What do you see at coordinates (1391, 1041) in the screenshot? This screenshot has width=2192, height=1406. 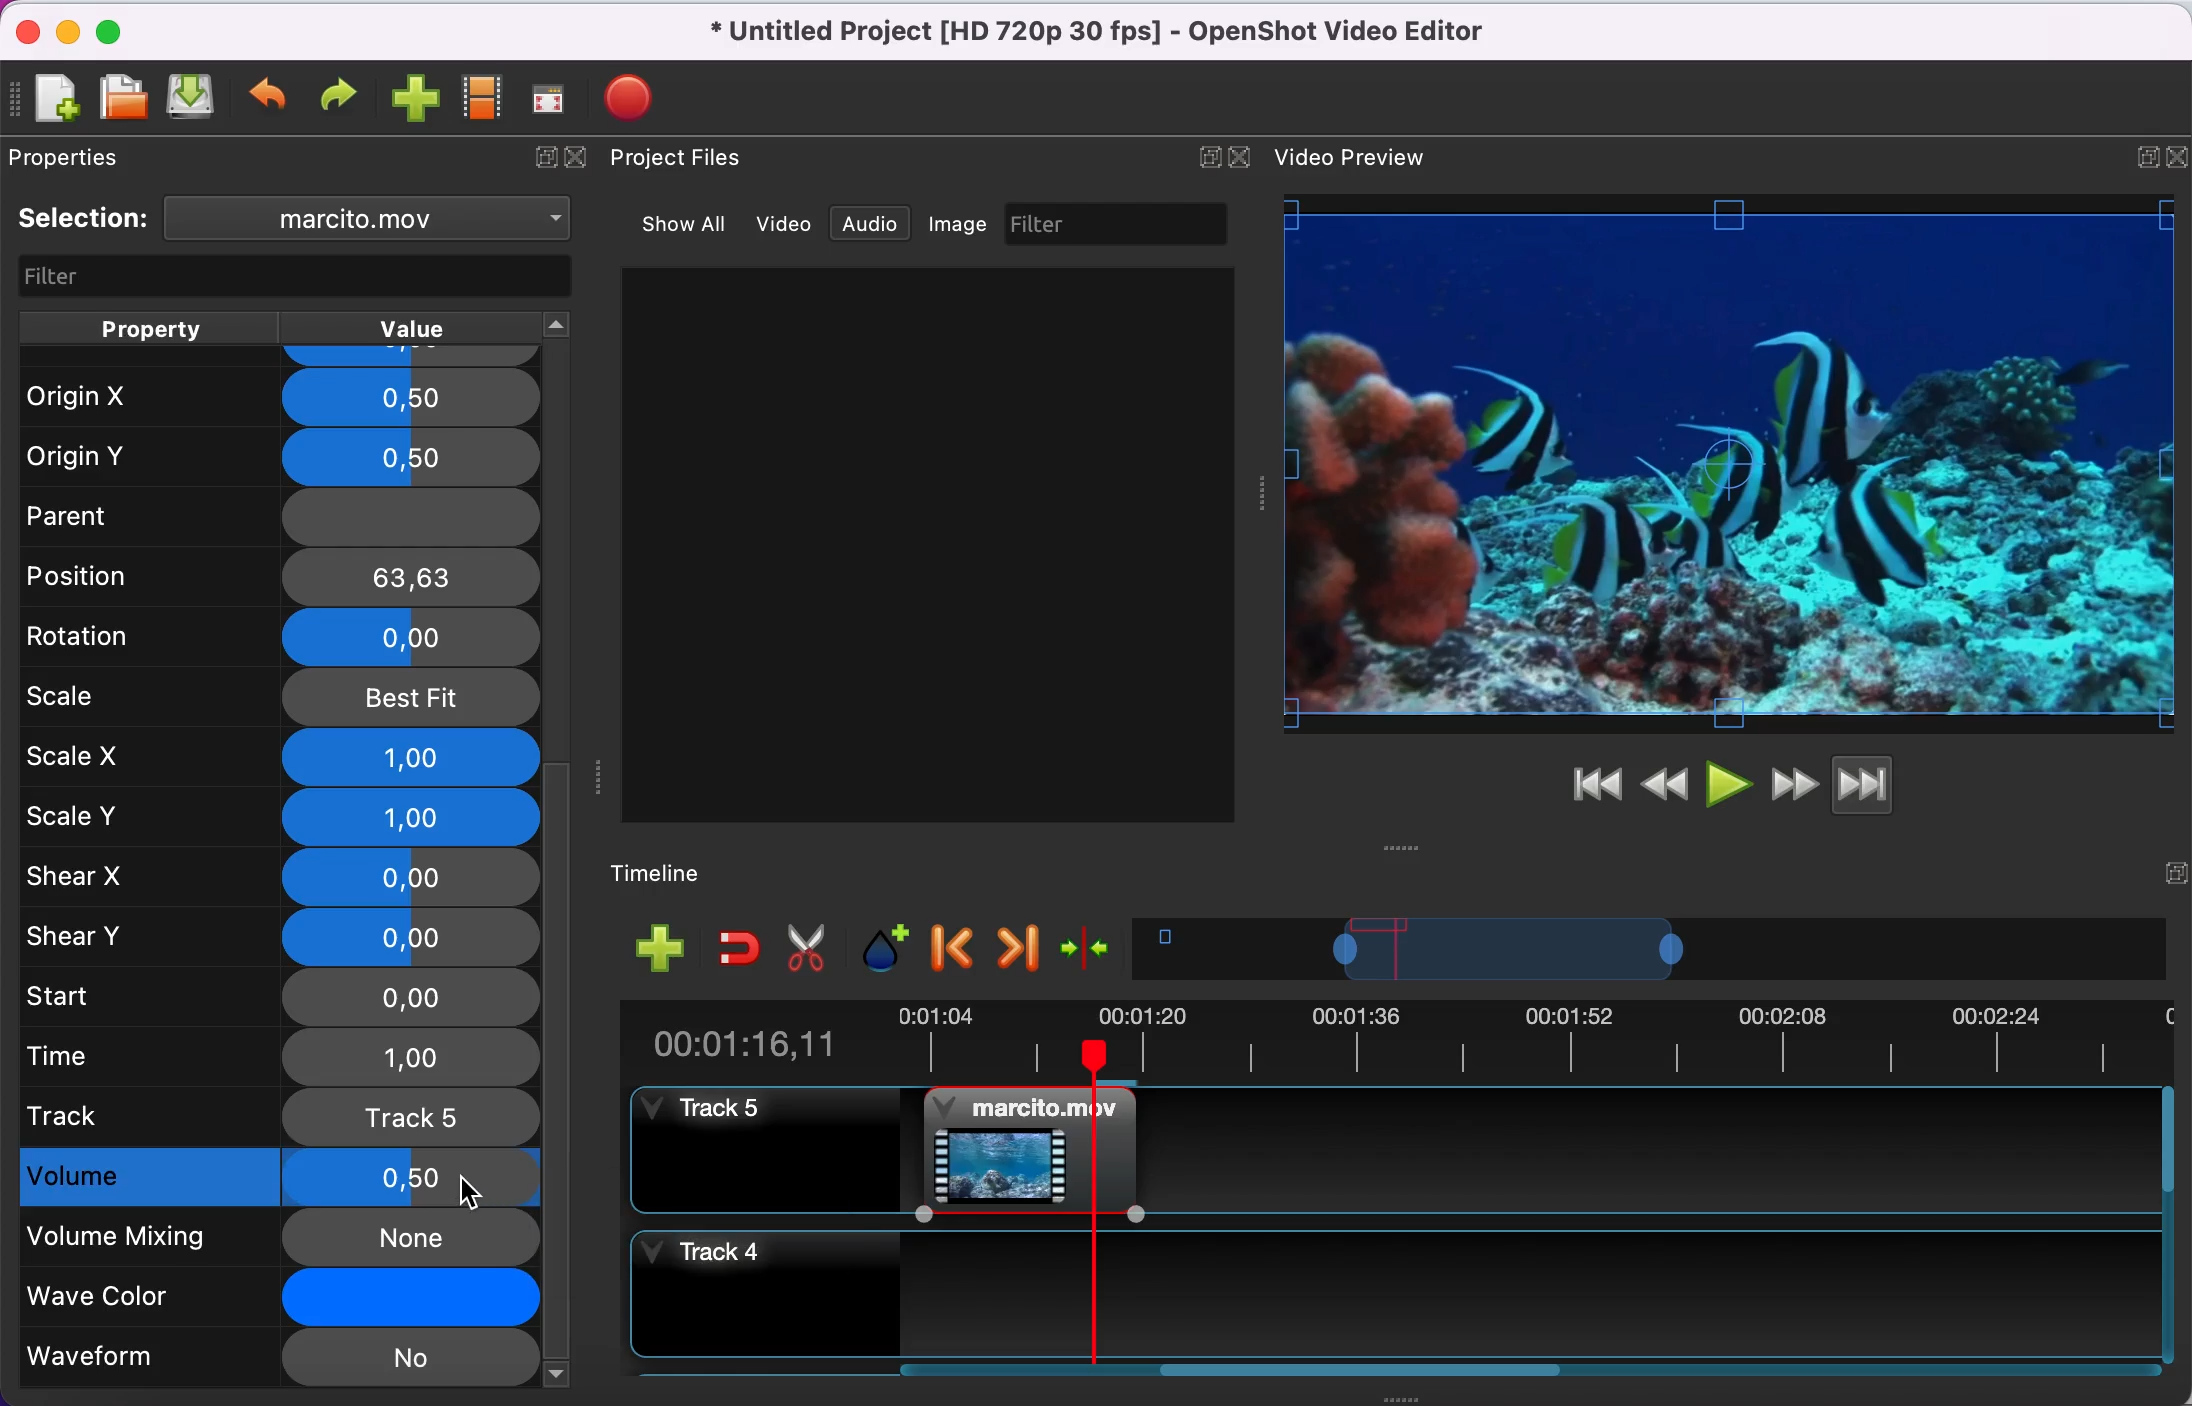 I see `time duration` at bounding box center [1391, 1041].